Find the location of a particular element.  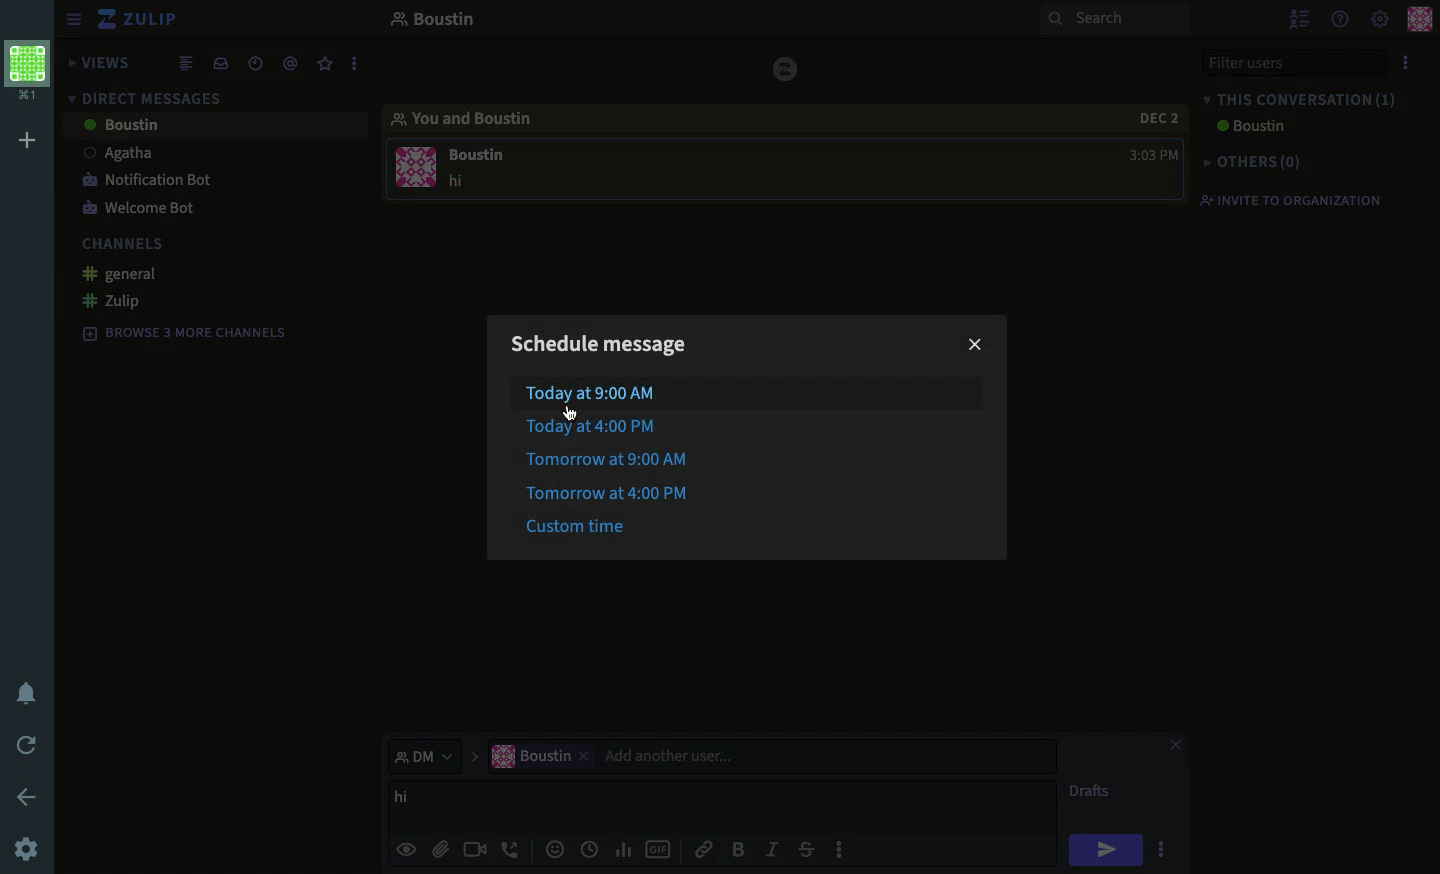

sidebar is located at coordinates (74, 21).